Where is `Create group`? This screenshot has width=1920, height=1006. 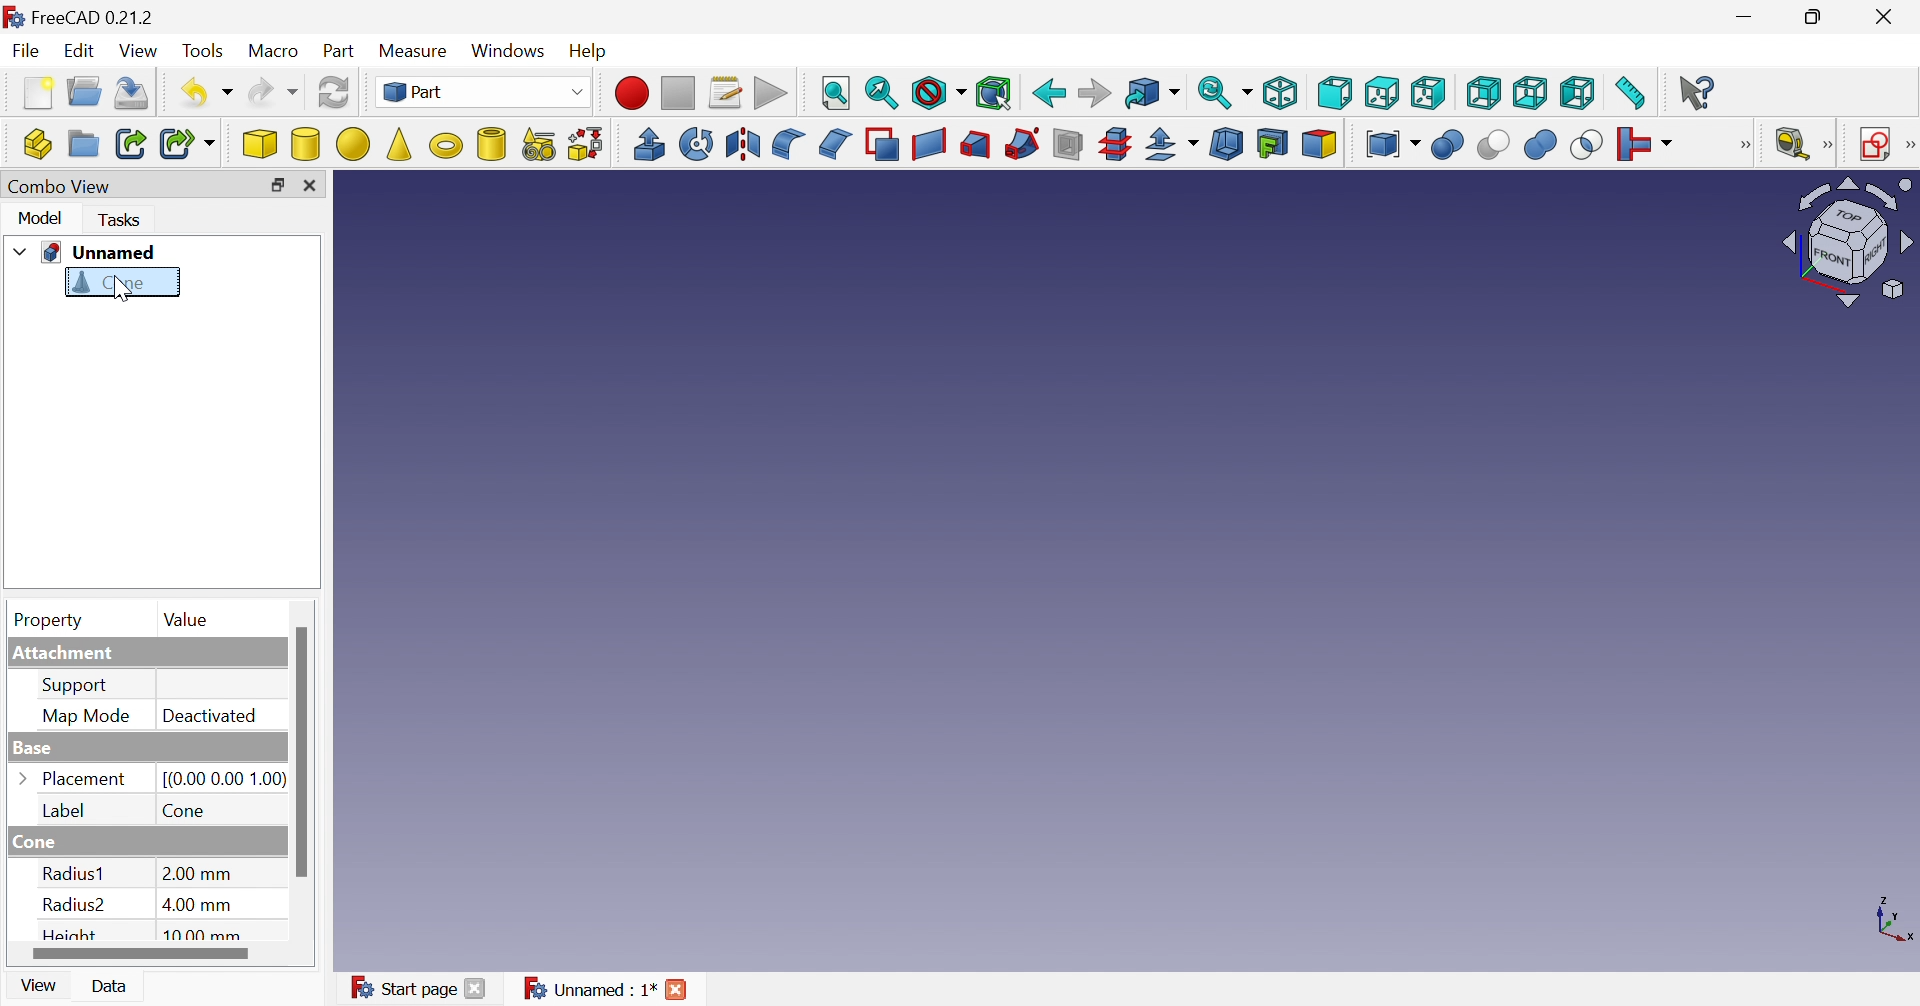 Create group is located at coordinates (83, 144).